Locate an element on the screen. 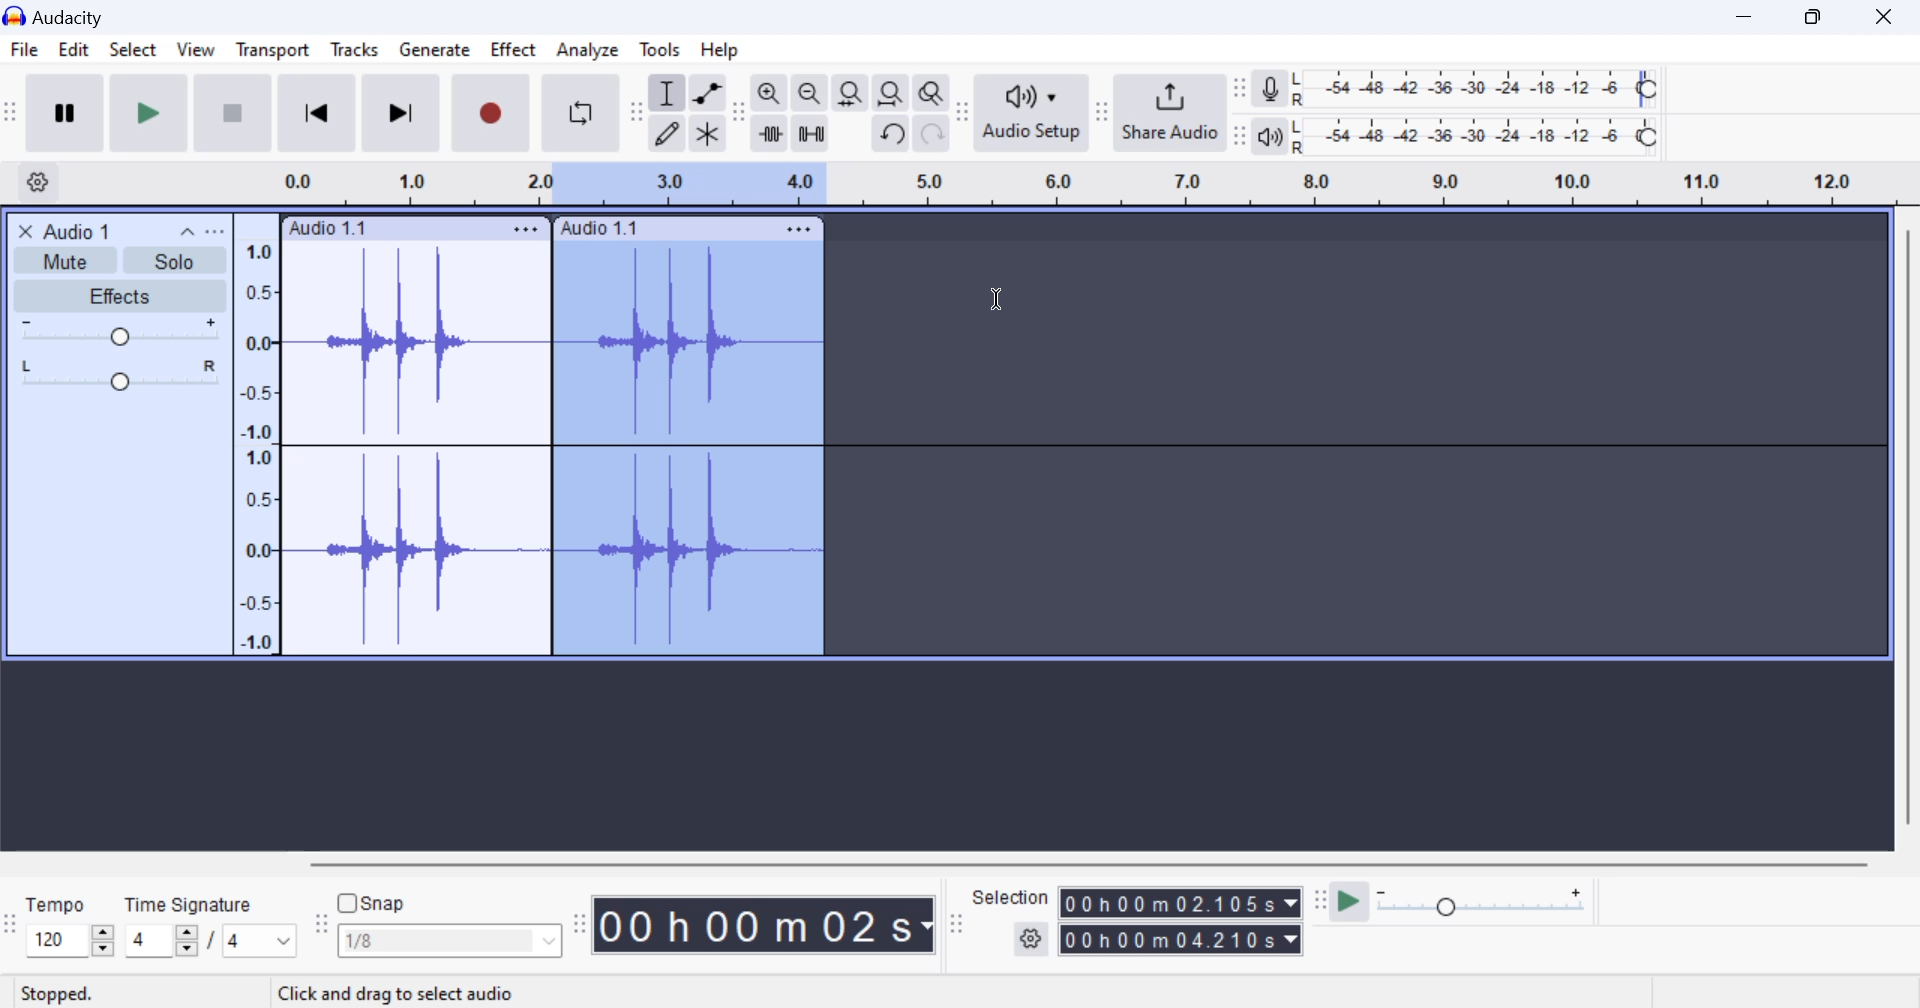  Restore Down is located at coordinates (1747, 16).